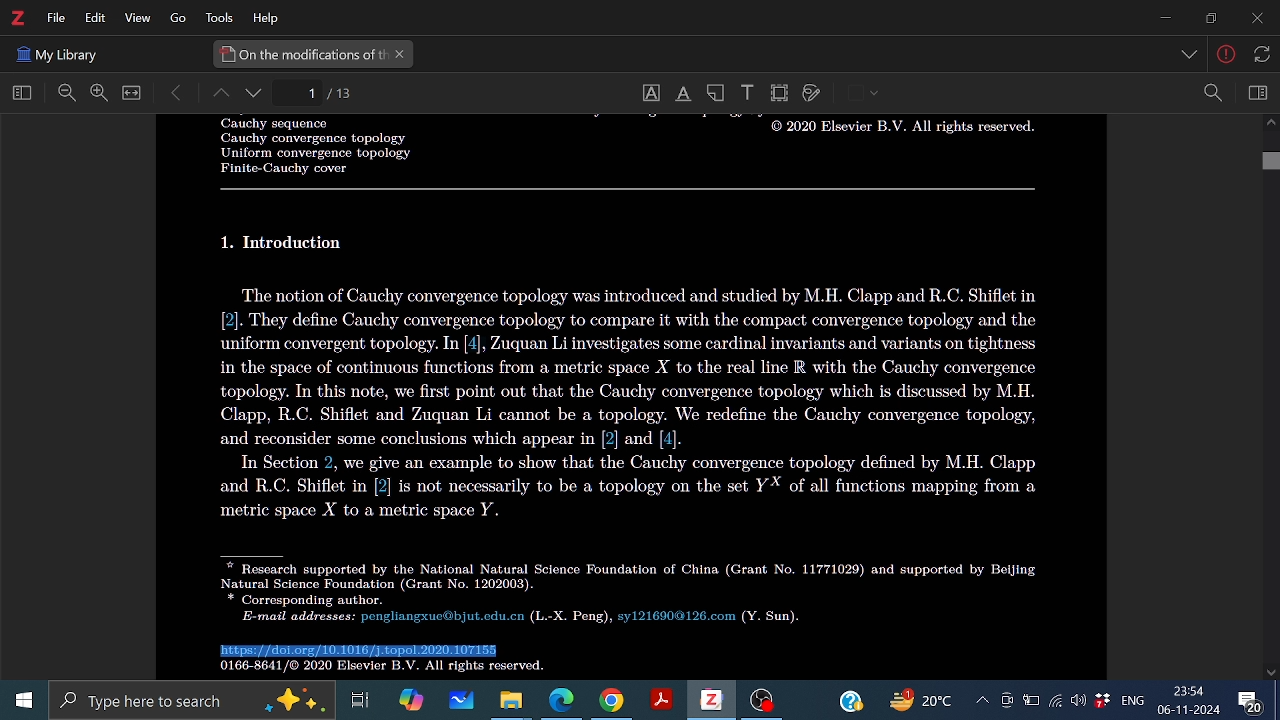 The height and width of the screenshot is (720, 1280). I want to click on Whiteboard, so click(459, 701).